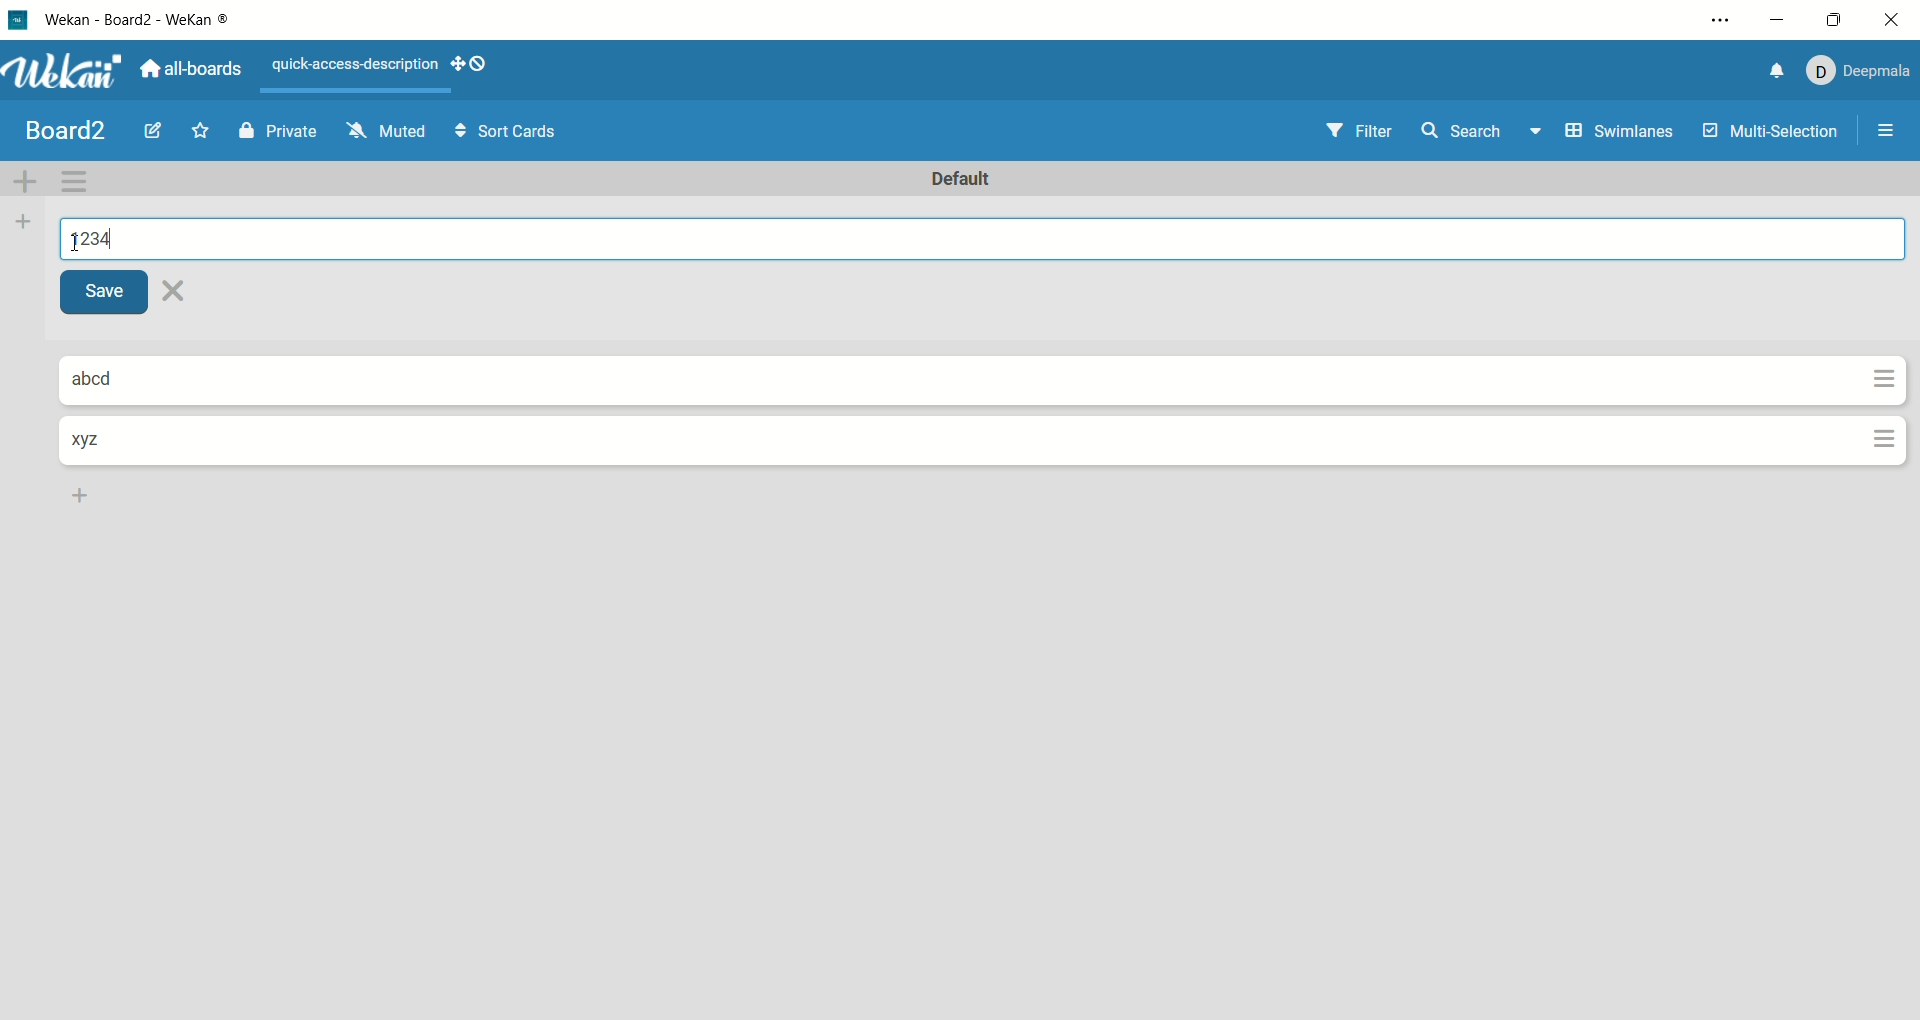 The image size is (1920, 1020). What do you see at coordinates (352, 68) in the screenshot?
I see `text` at bounding box center [352, 68].